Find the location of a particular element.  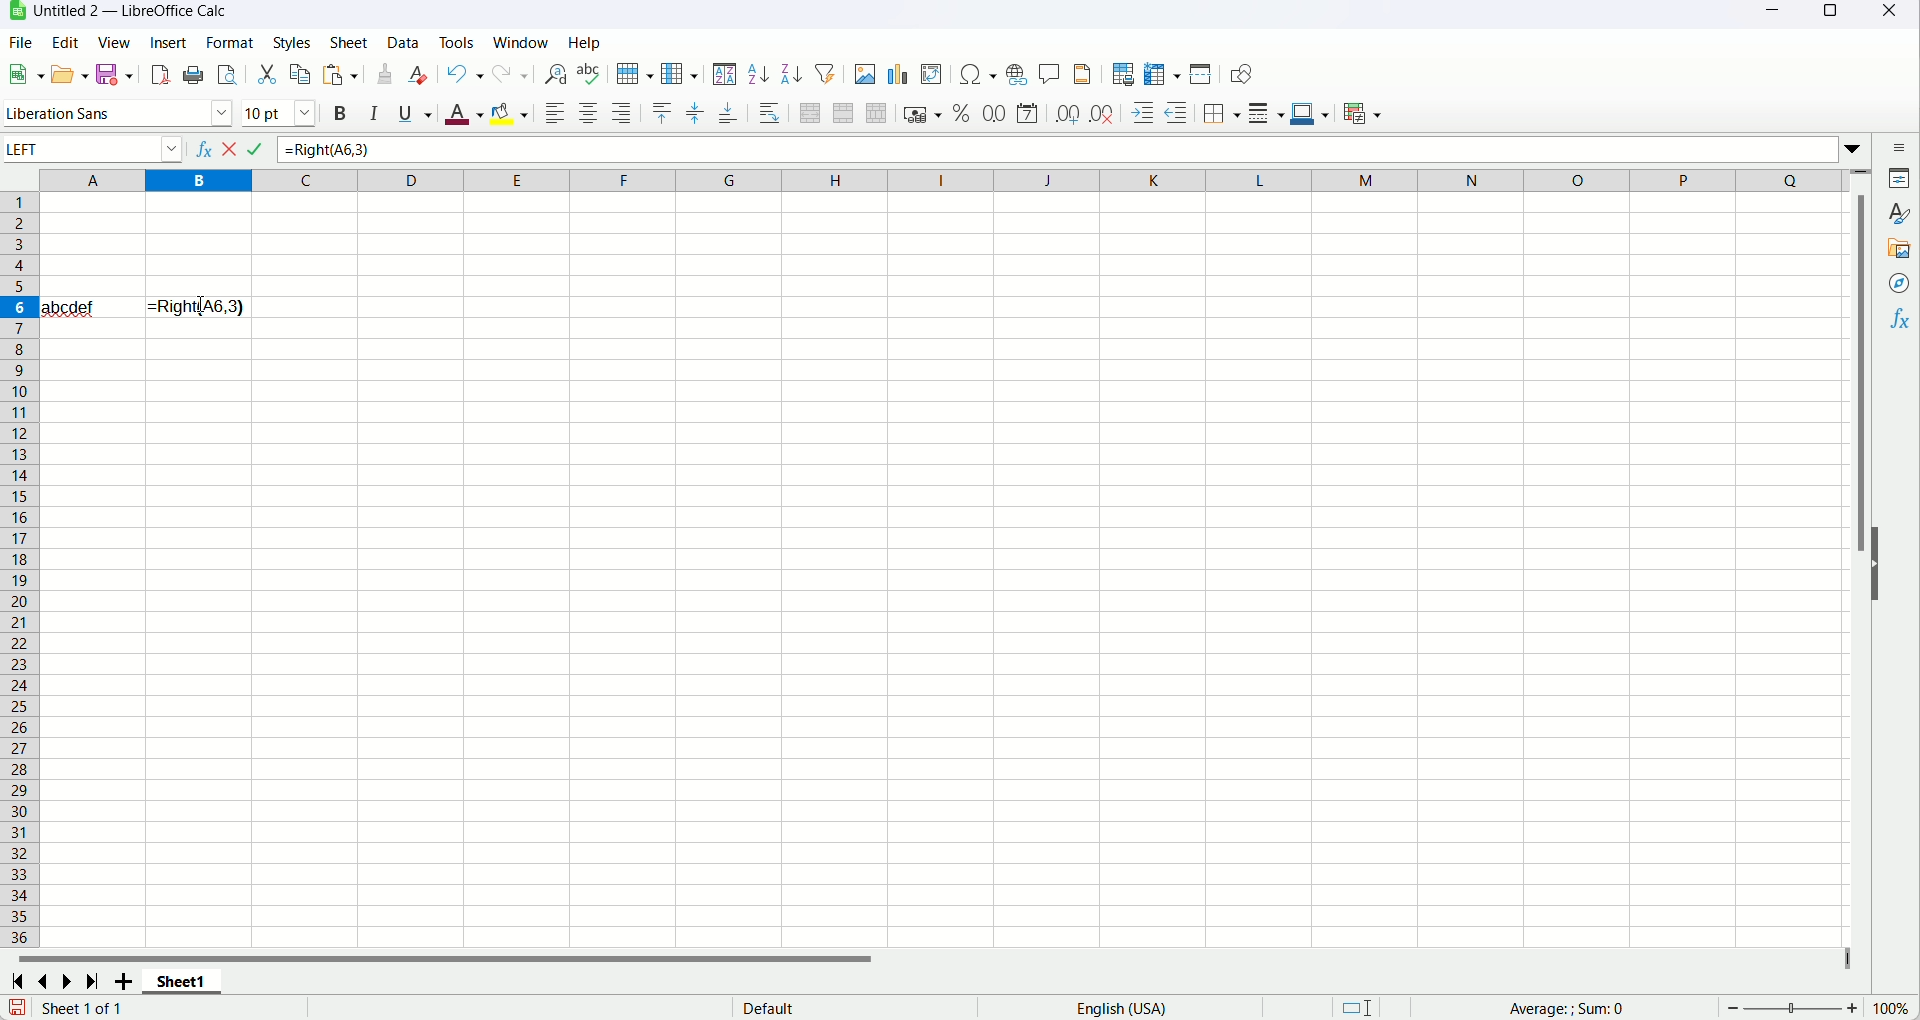

format as percent is located at coordinates (963, 112).